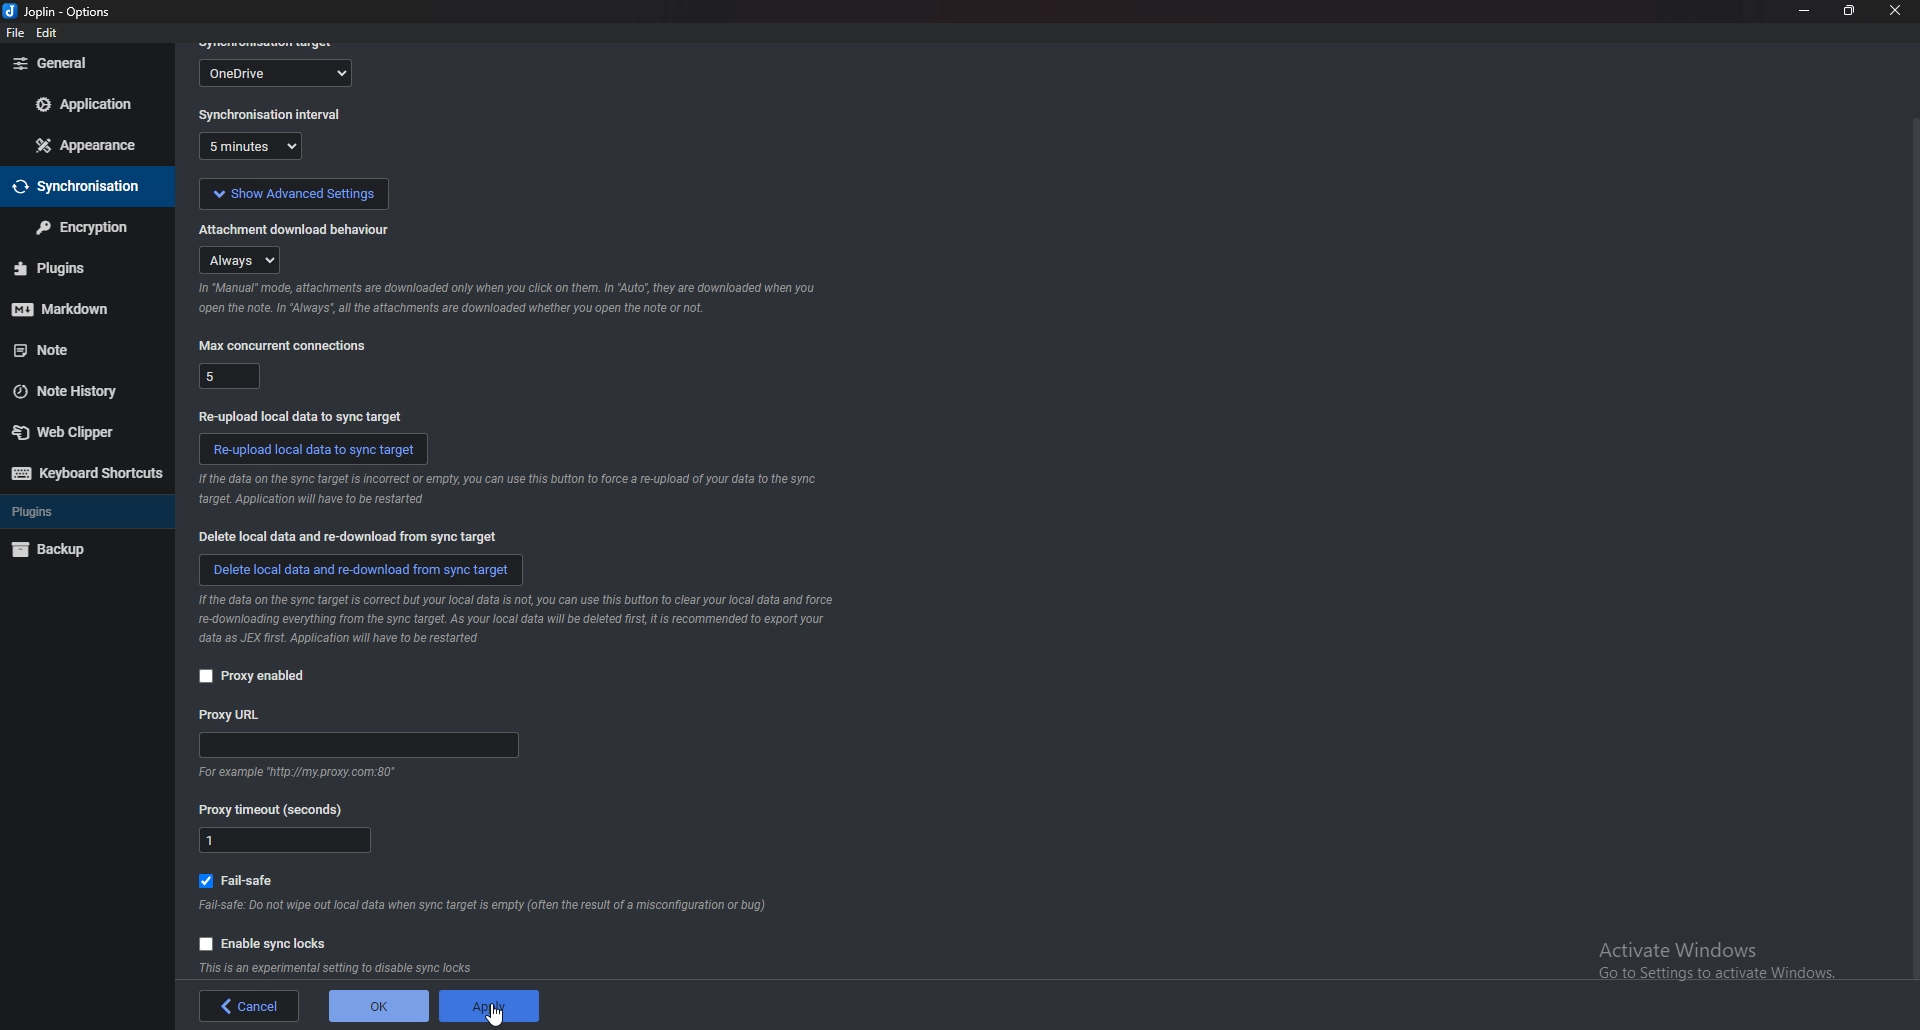 This screenshot has height=1030, width=1920. What do you see at coordinates (72, 311) in the screenshot?
I see `markdown` at bounding box center [72, 311].